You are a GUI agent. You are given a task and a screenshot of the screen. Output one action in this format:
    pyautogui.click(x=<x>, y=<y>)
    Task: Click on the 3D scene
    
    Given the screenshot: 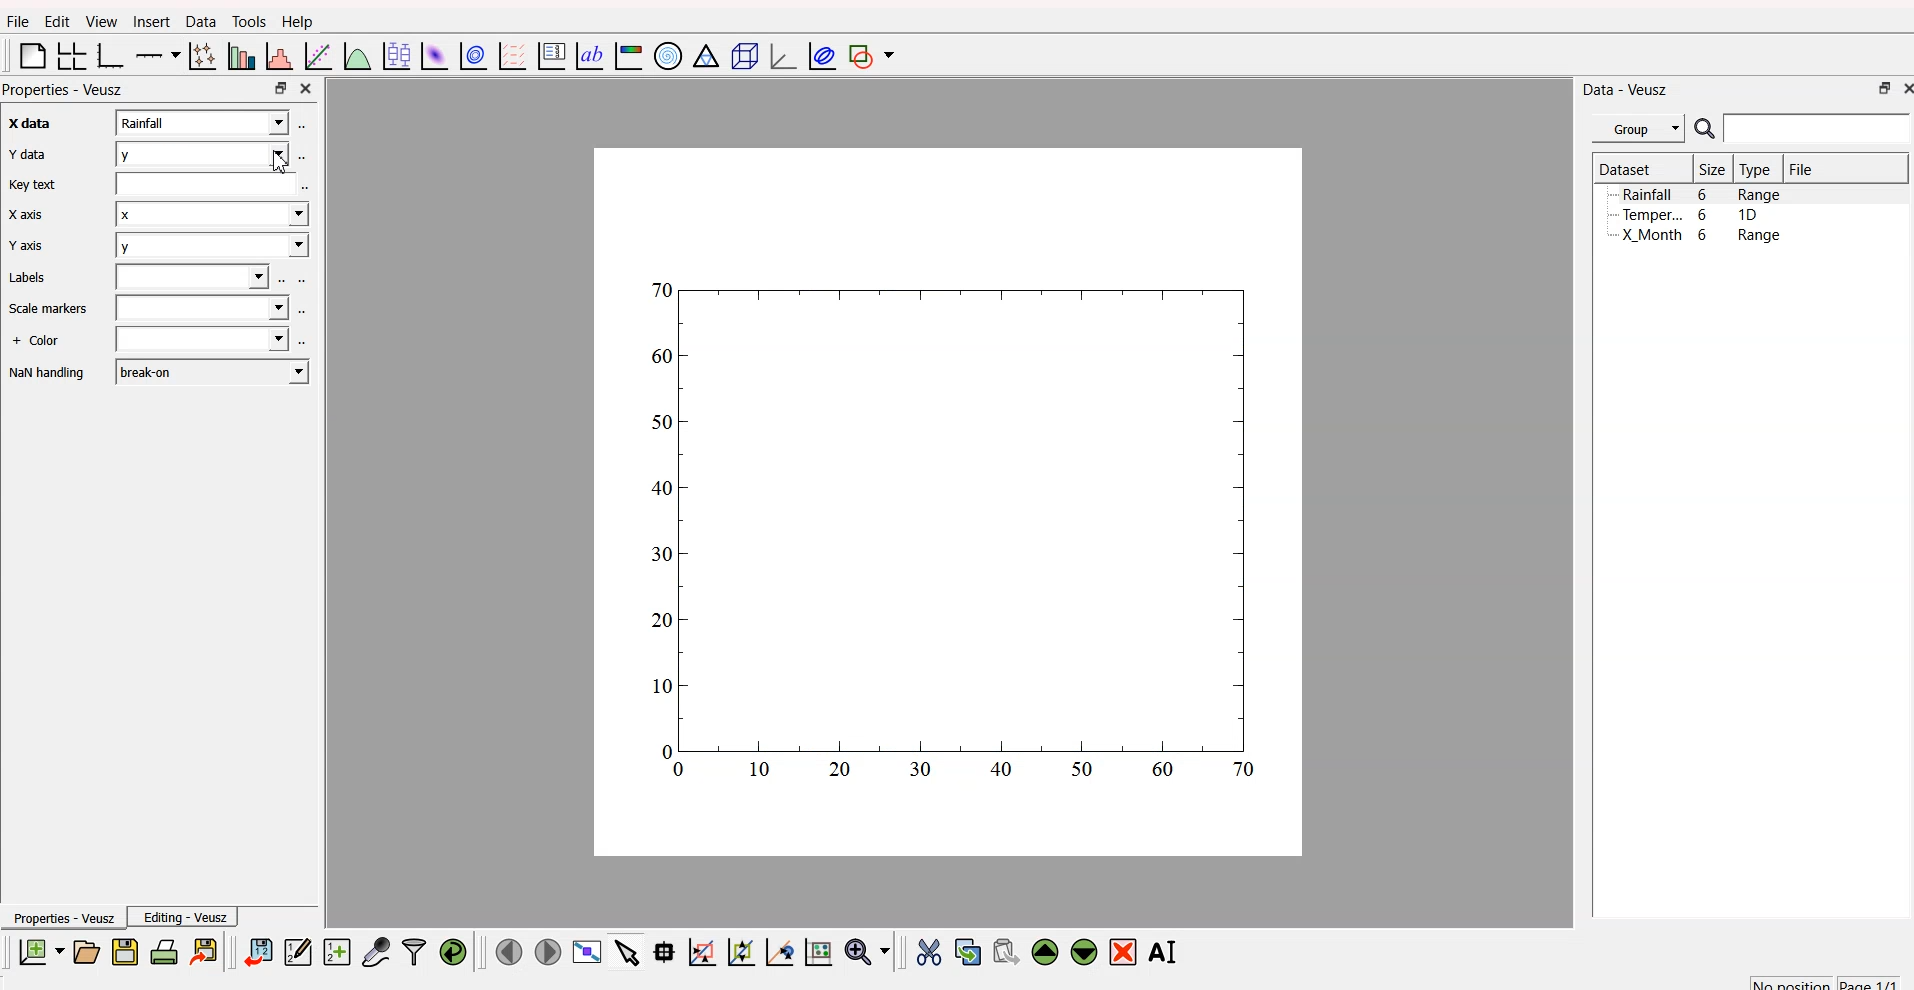 What is the action you would take?
    pyautogui.click(x=740, y=55)
    